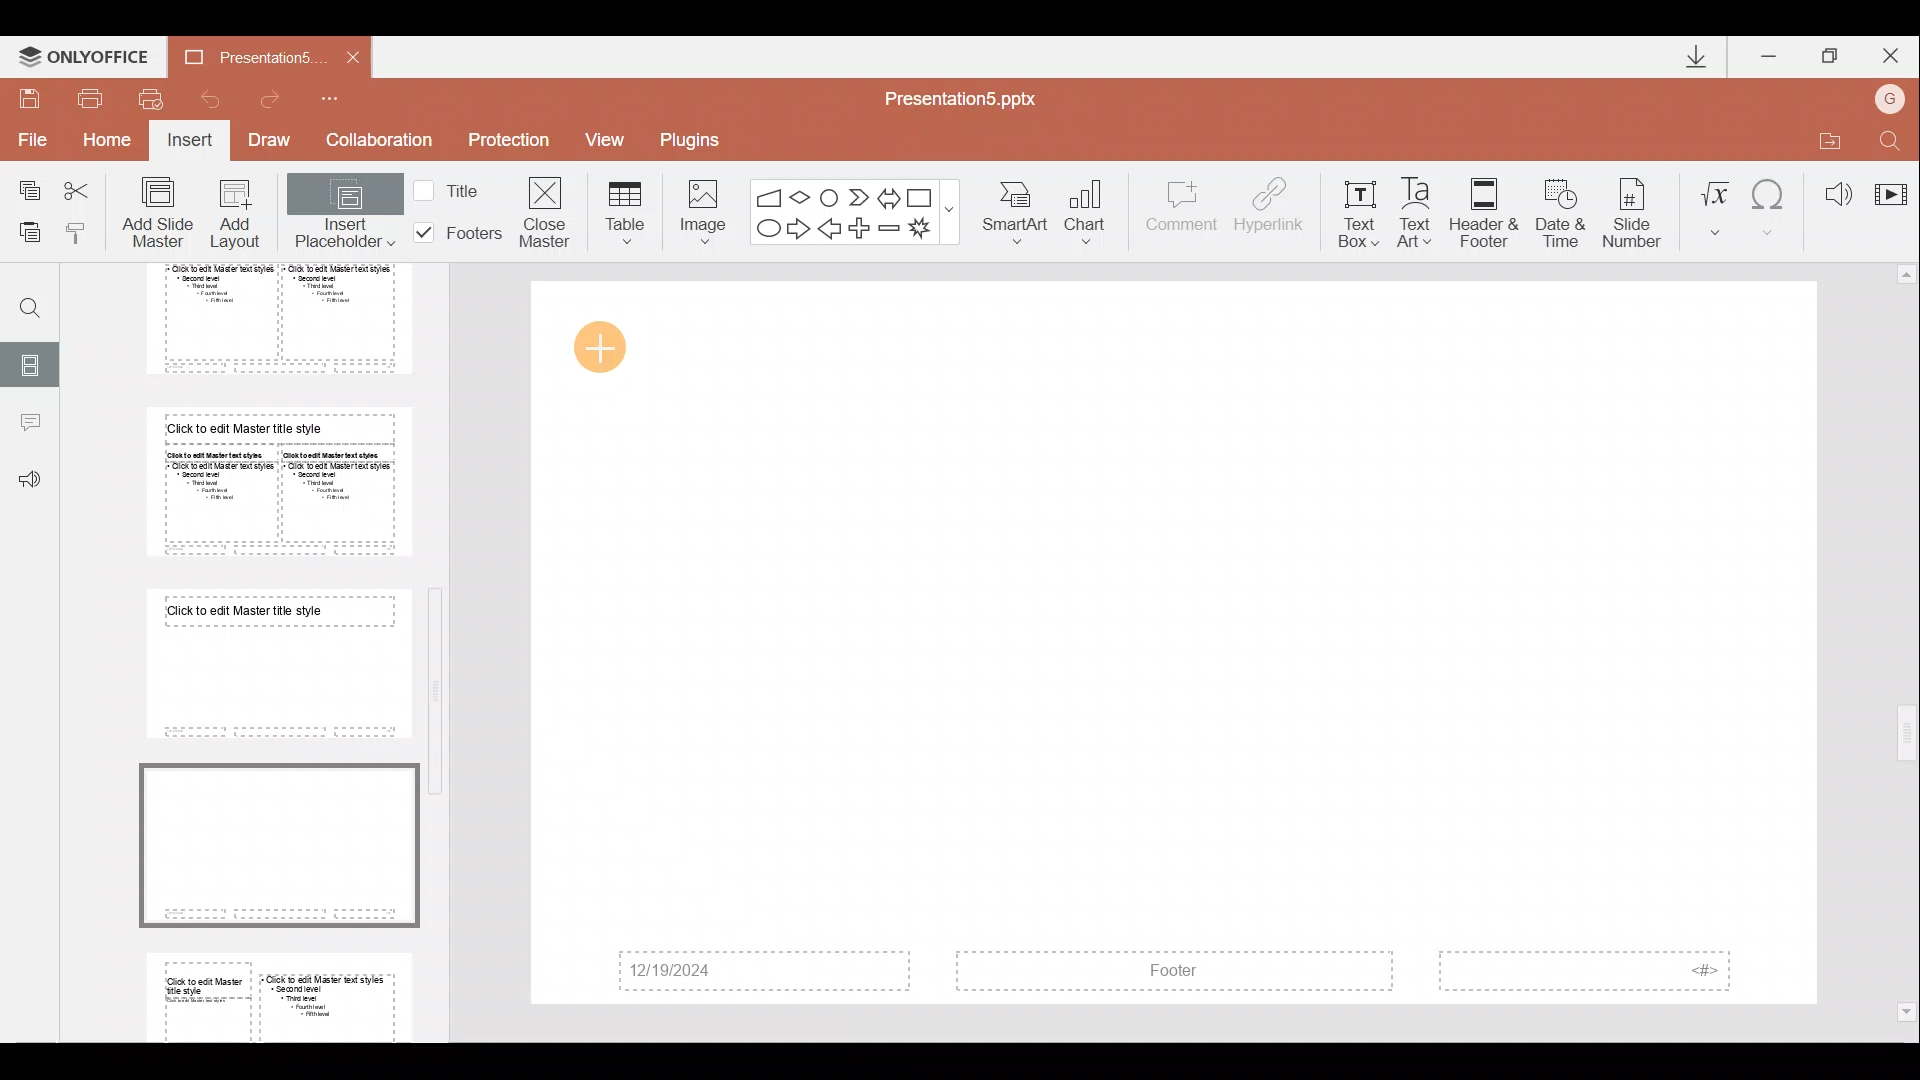 Image resolution: width=1920 pixels, height=1080 pixels. What do you see at coordinates (343, 98) in the screenshot?
I see `Customize quick access toolbar` at bounding box center [343, 98].